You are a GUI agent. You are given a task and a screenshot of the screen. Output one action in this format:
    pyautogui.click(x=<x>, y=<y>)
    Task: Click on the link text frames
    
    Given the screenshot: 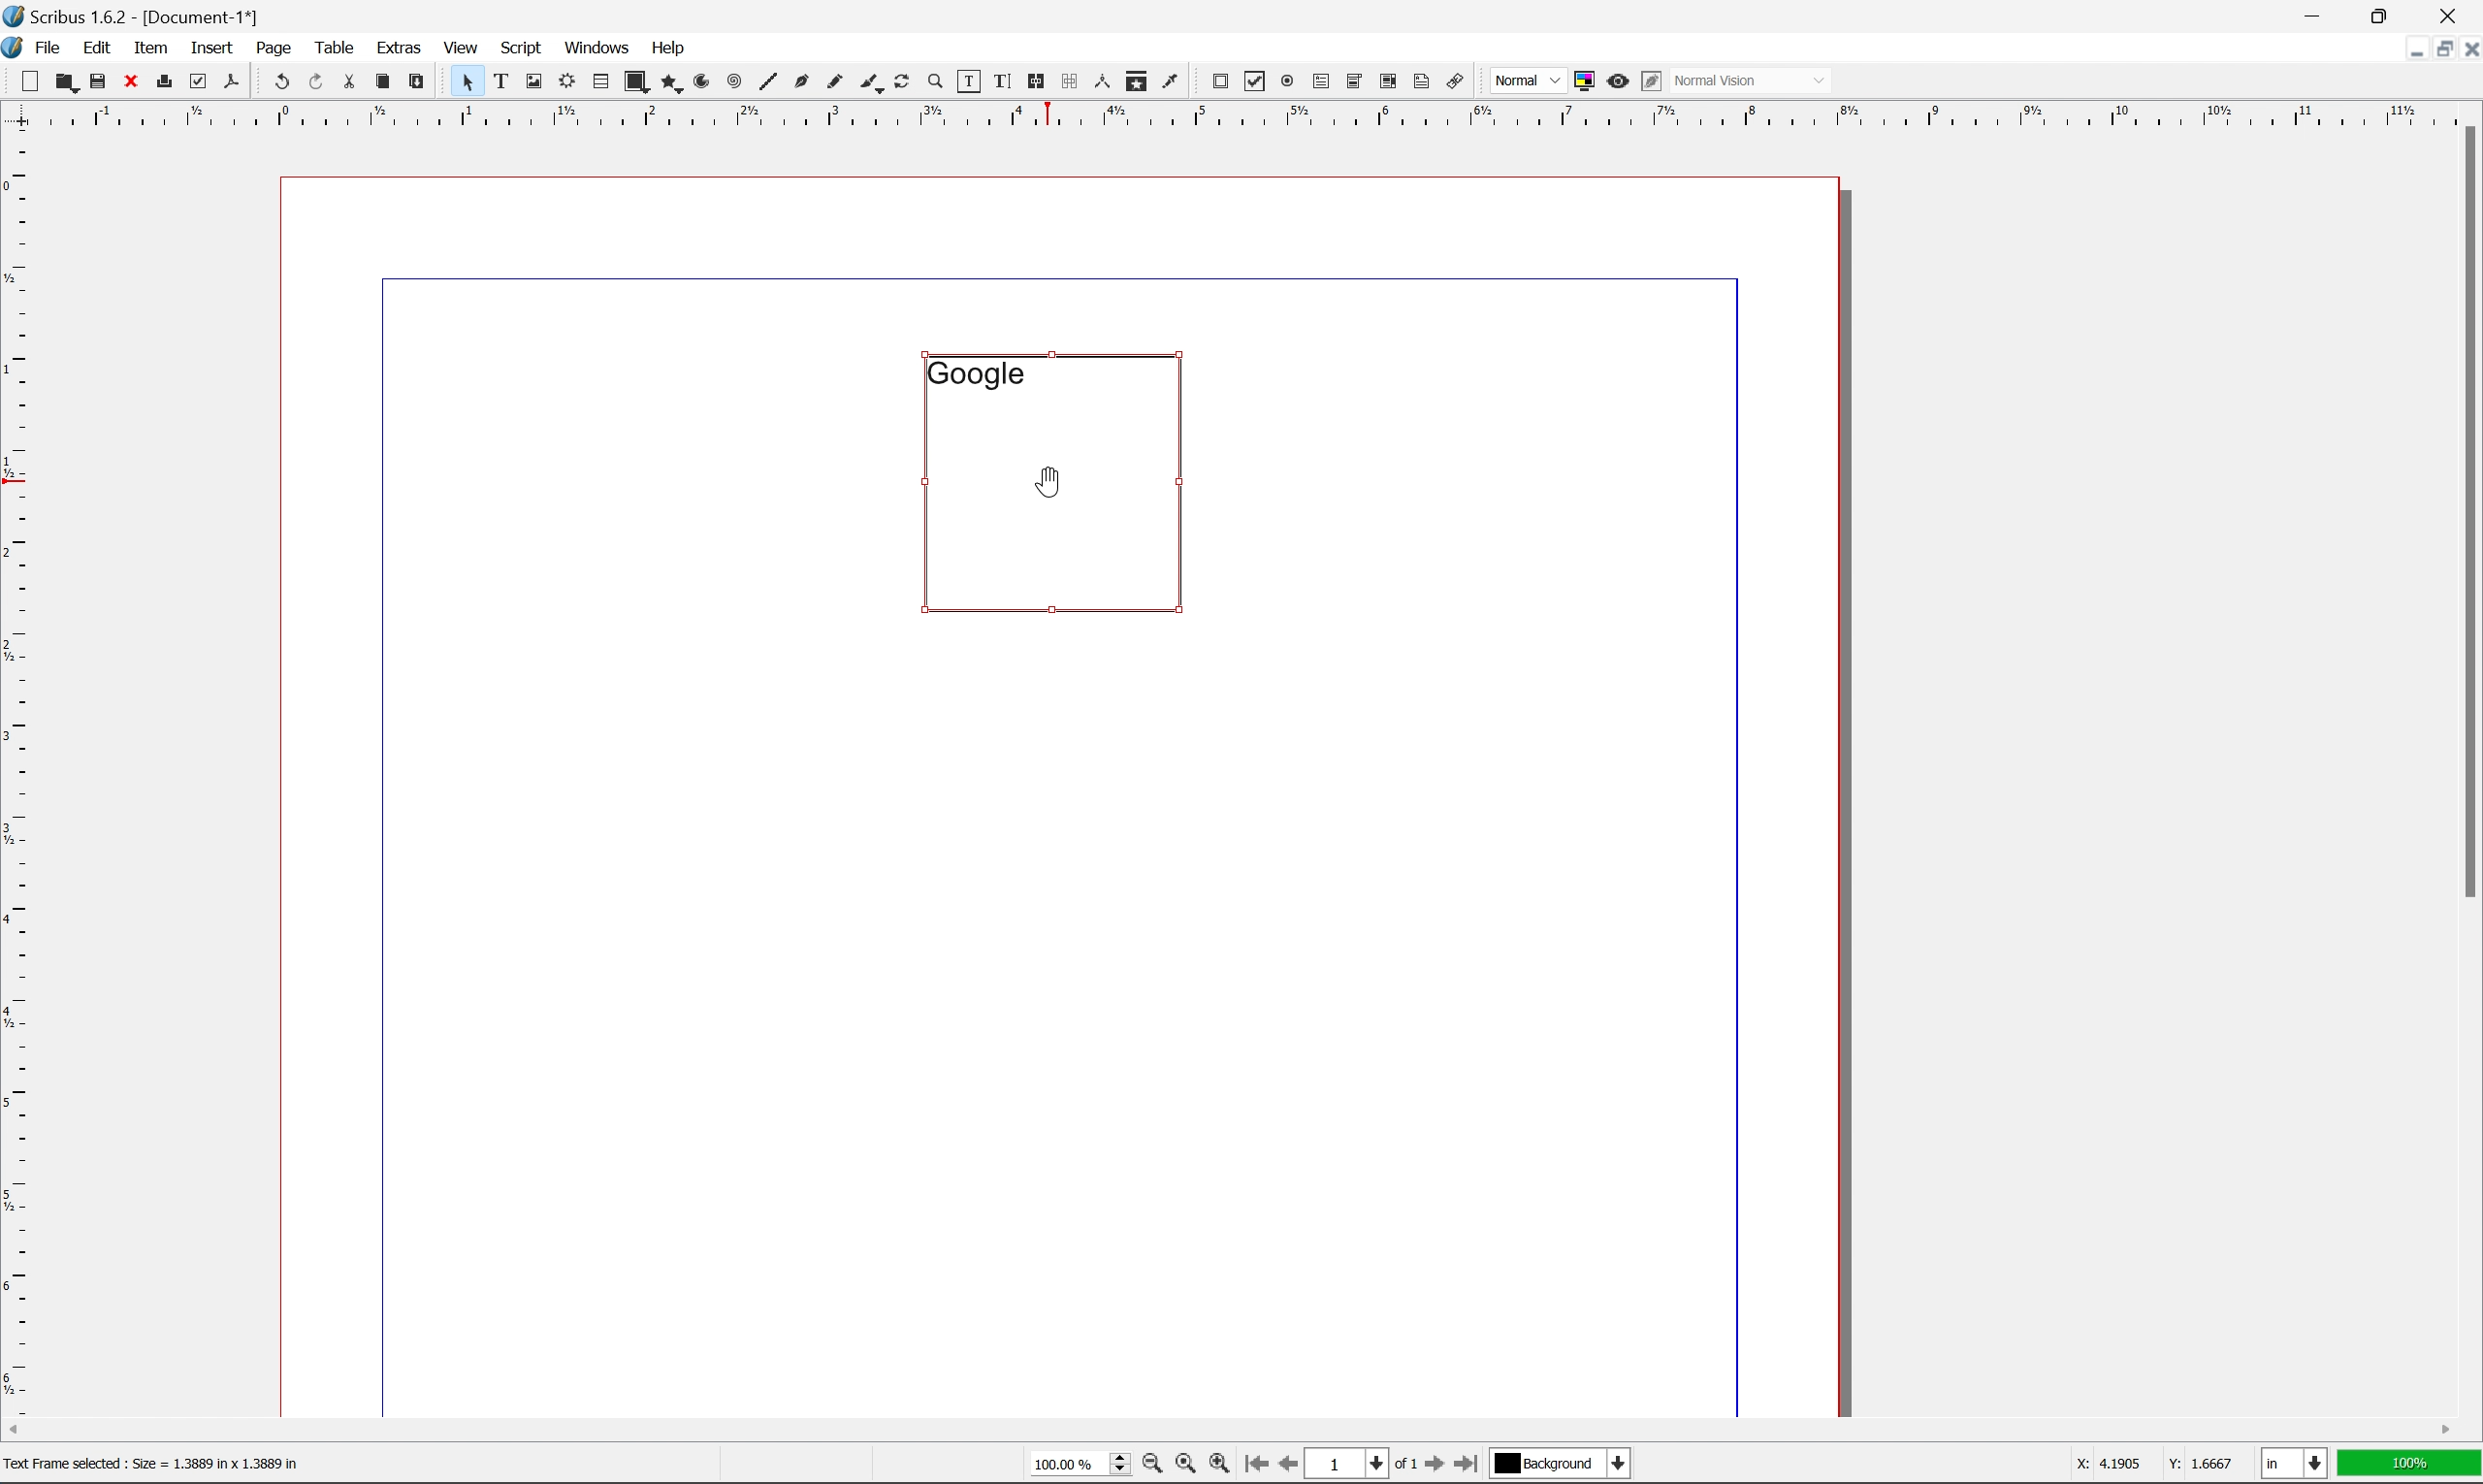 What is the action you would take?
    pyautogui.click(x=1033, y=82)
    